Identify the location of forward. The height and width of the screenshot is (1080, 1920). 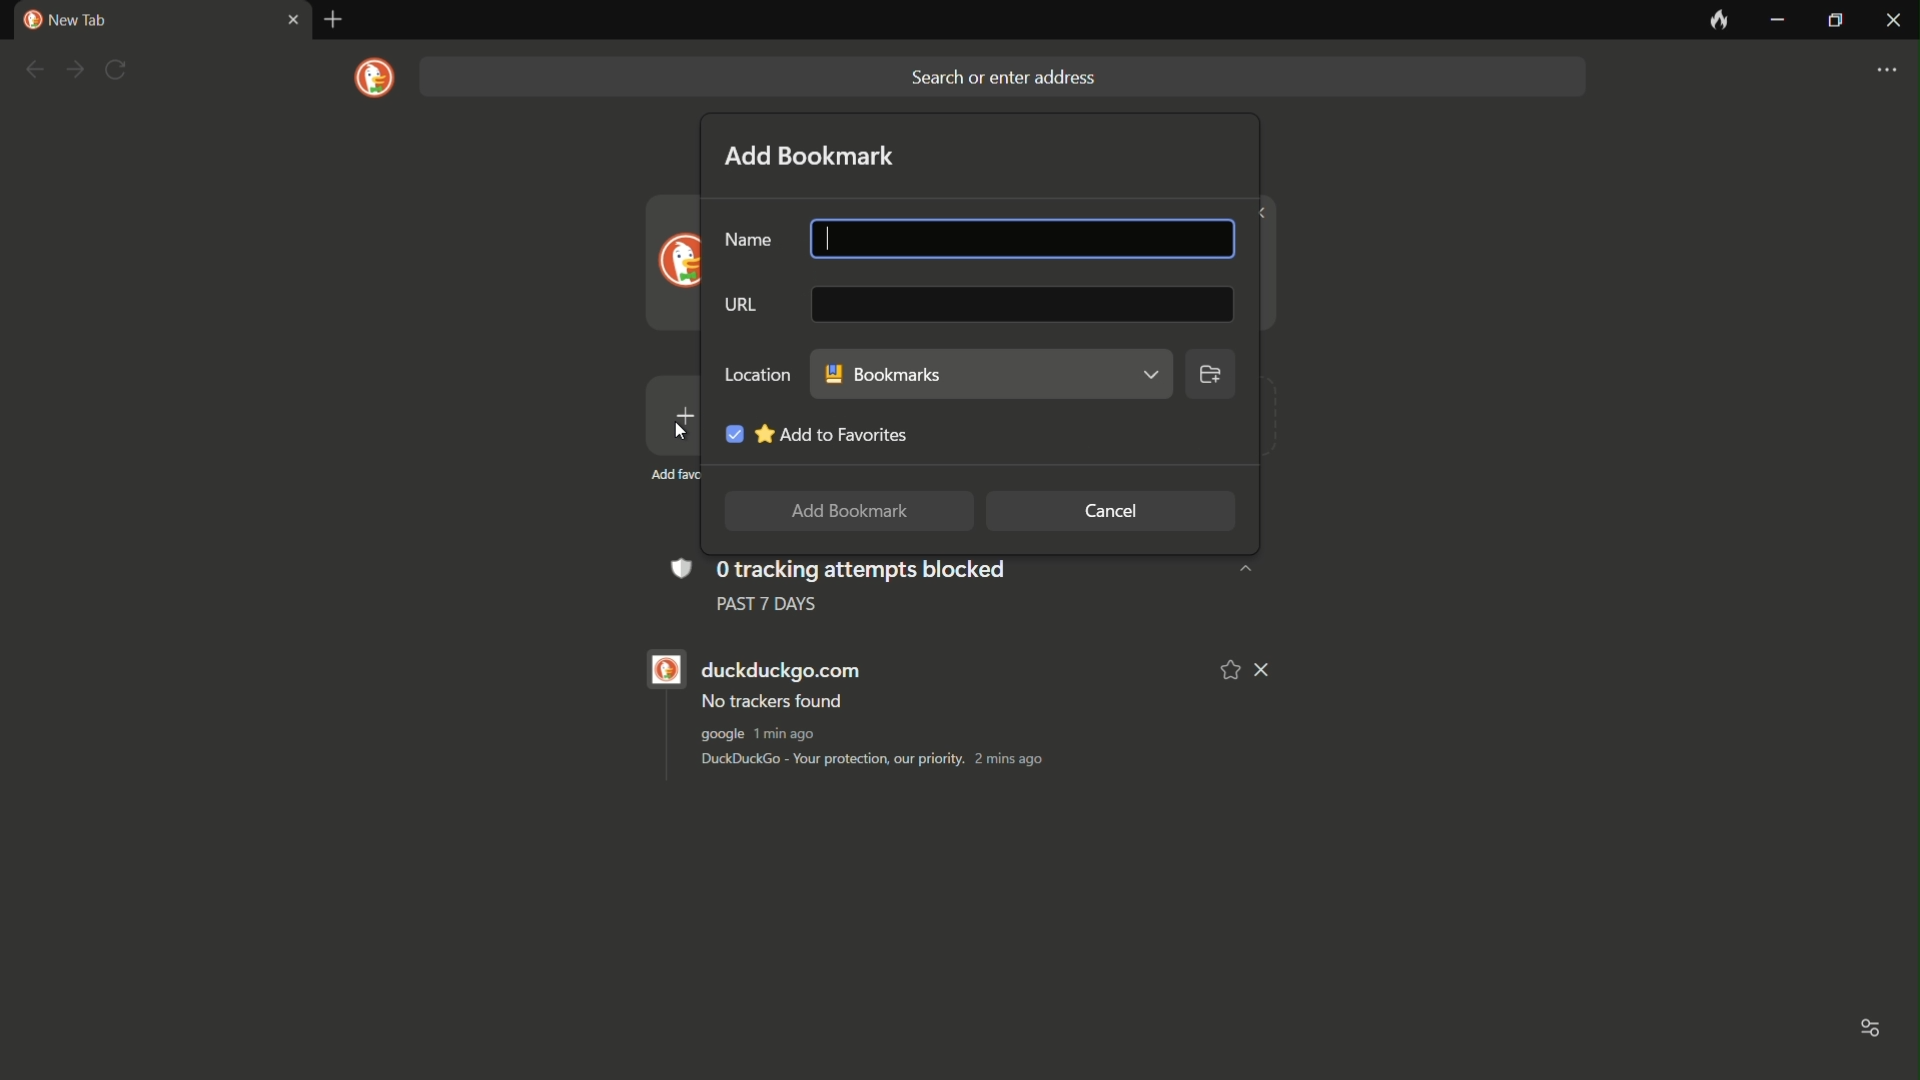
(74, 71).